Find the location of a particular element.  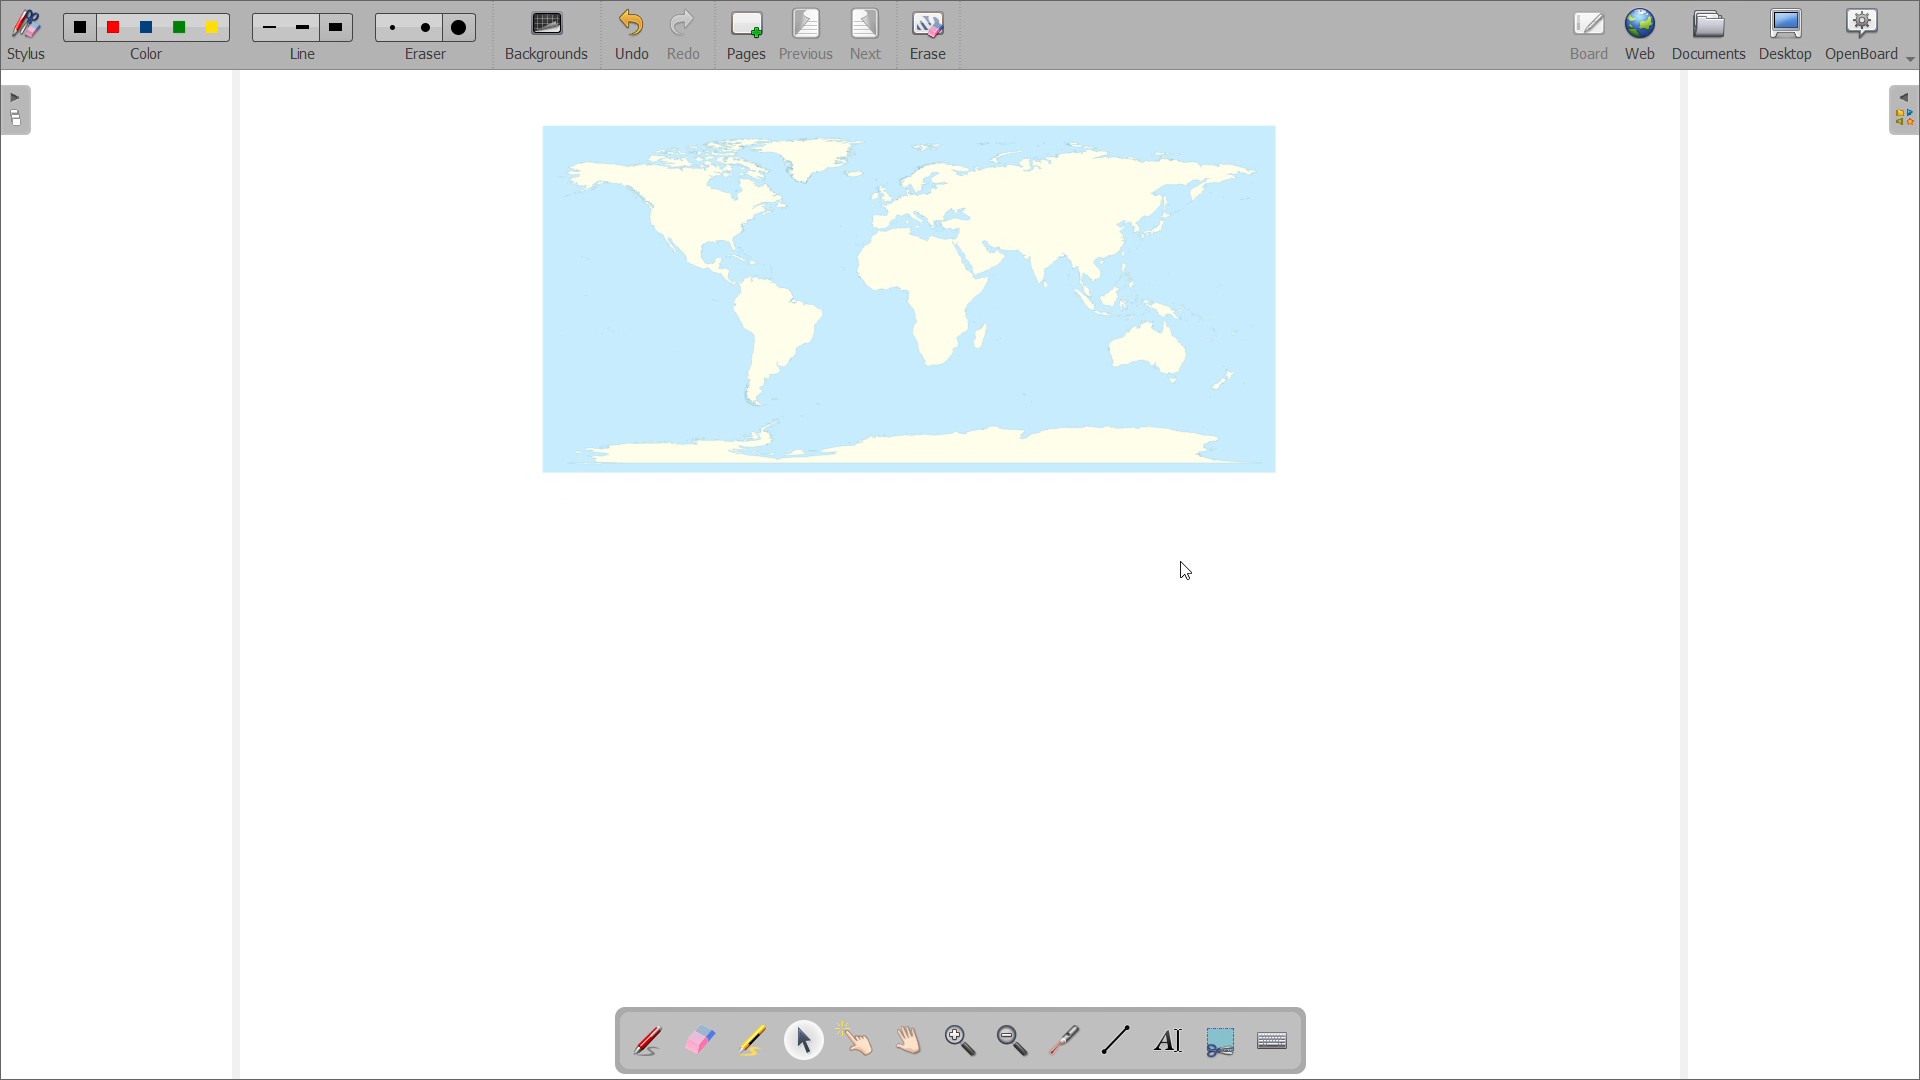

undo is located at coordinates (630, 34).